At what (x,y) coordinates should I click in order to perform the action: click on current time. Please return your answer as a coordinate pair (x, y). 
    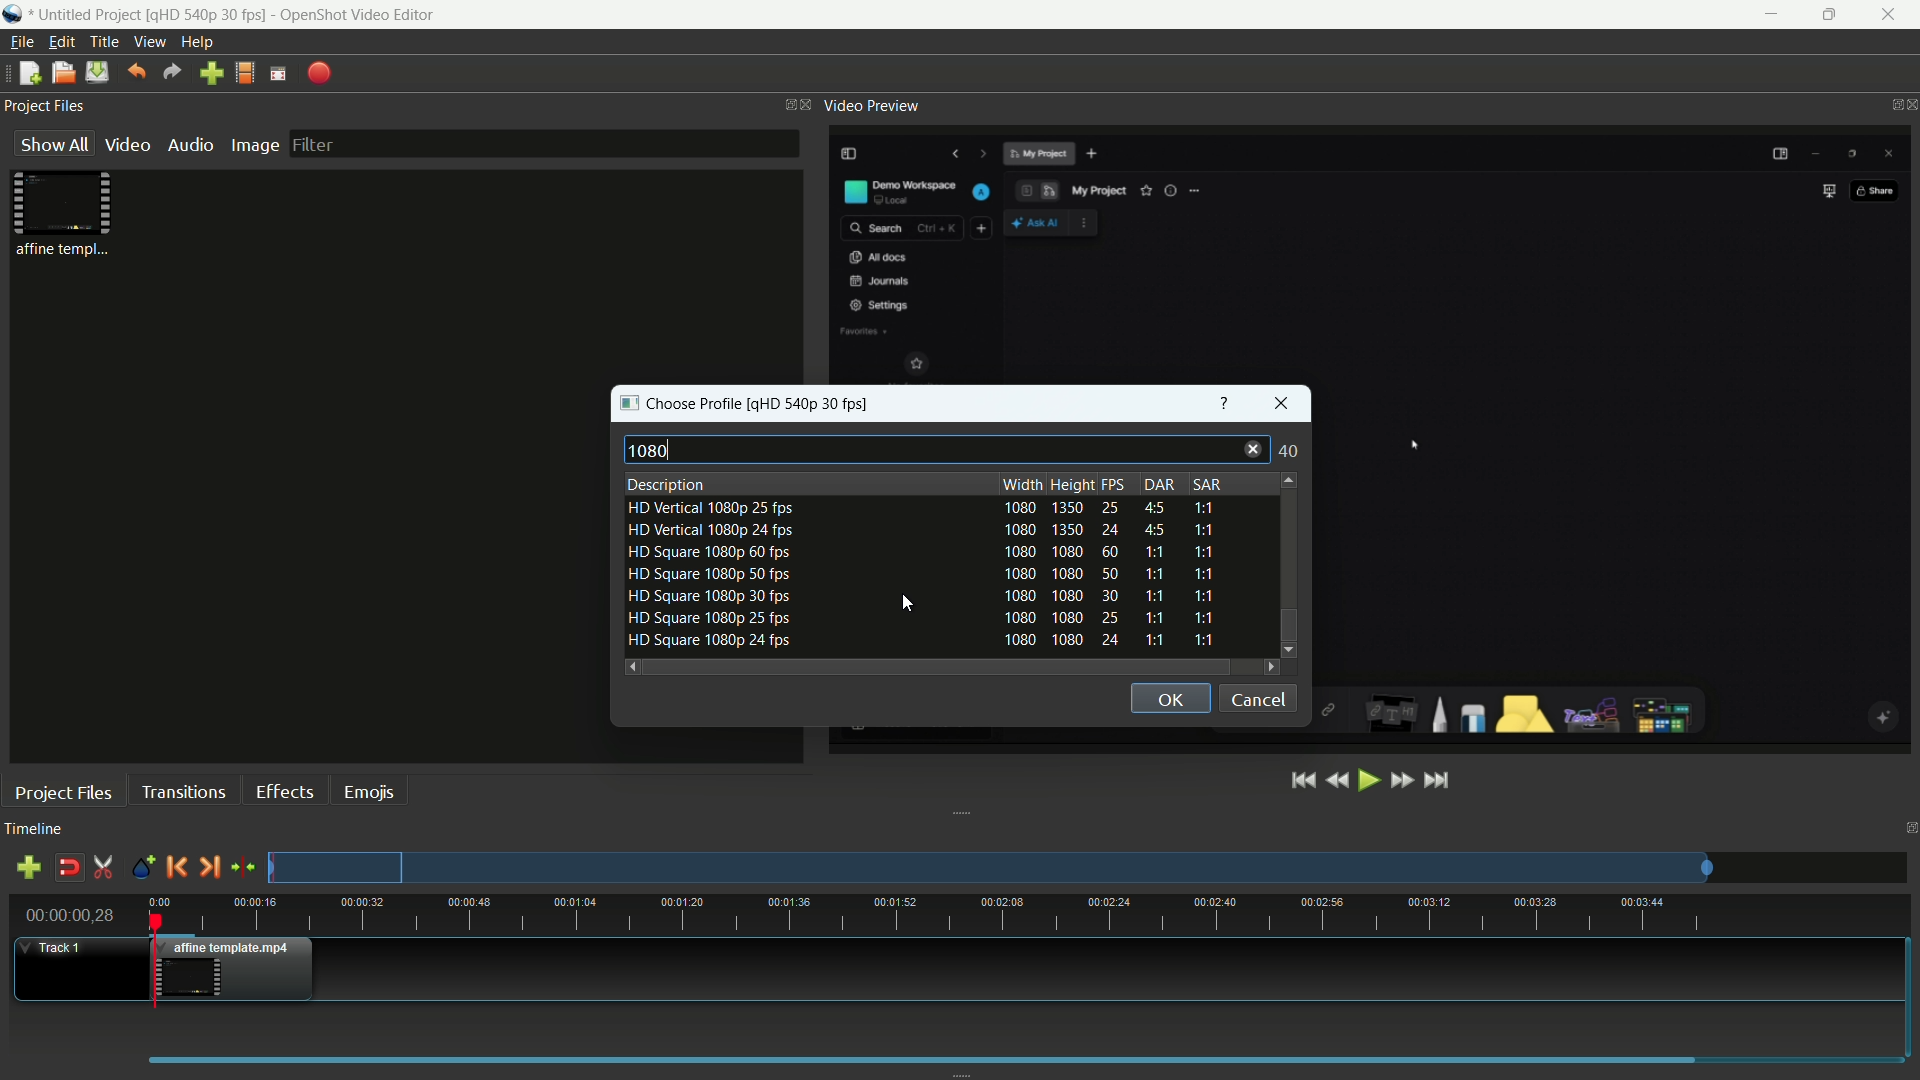
    Looking at the image, I should click on (69, 915).